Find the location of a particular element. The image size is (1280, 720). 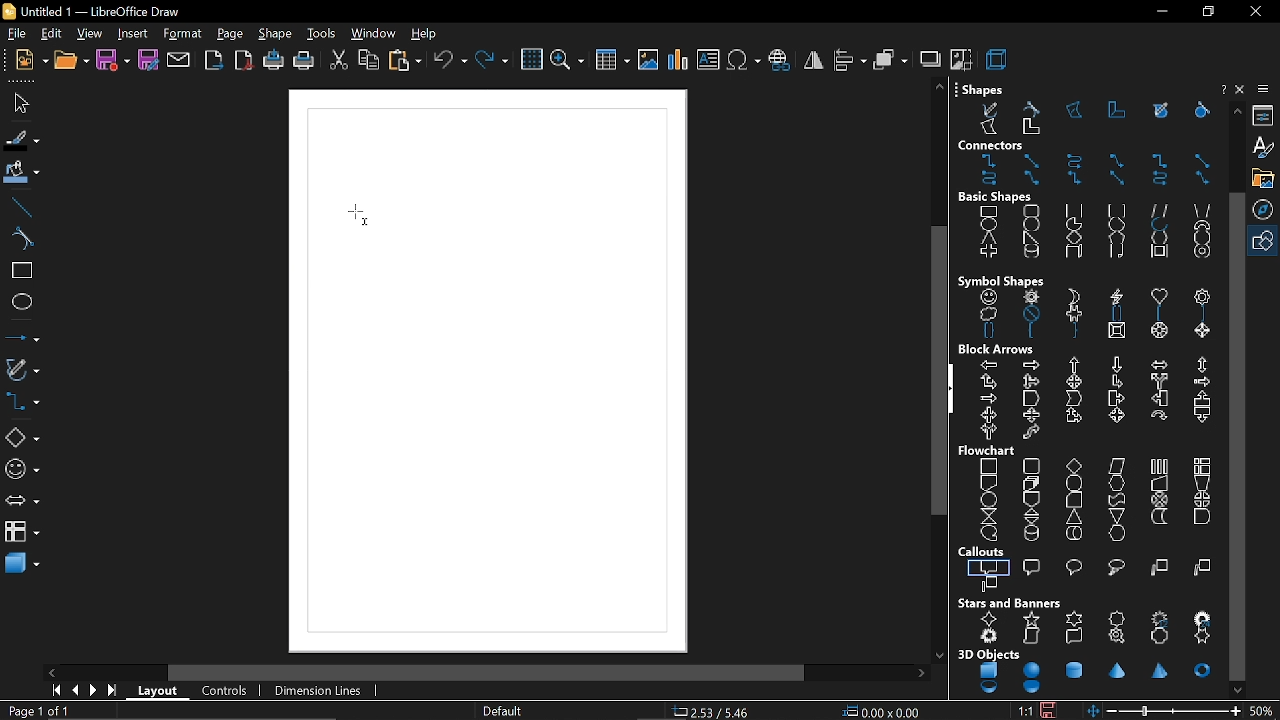

scaling factor is located at coordinates (1023, 711).